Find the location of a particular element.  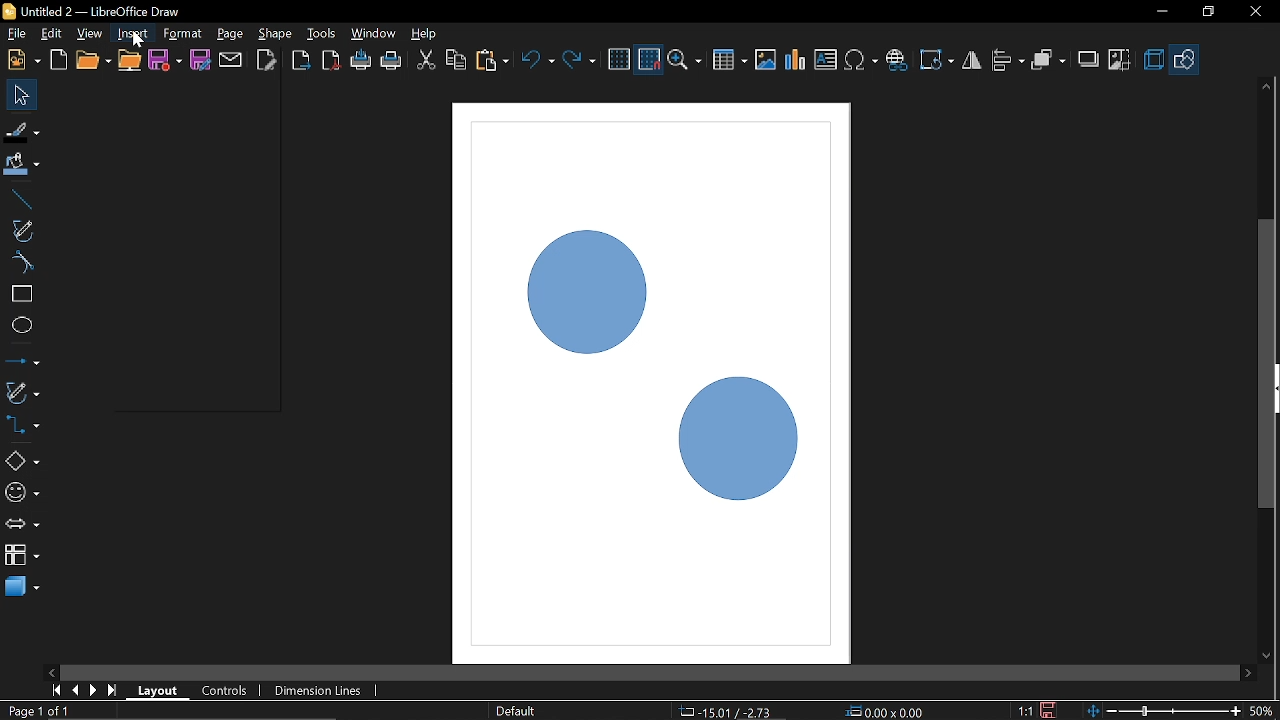

Export is located at coordinates (299, 62).